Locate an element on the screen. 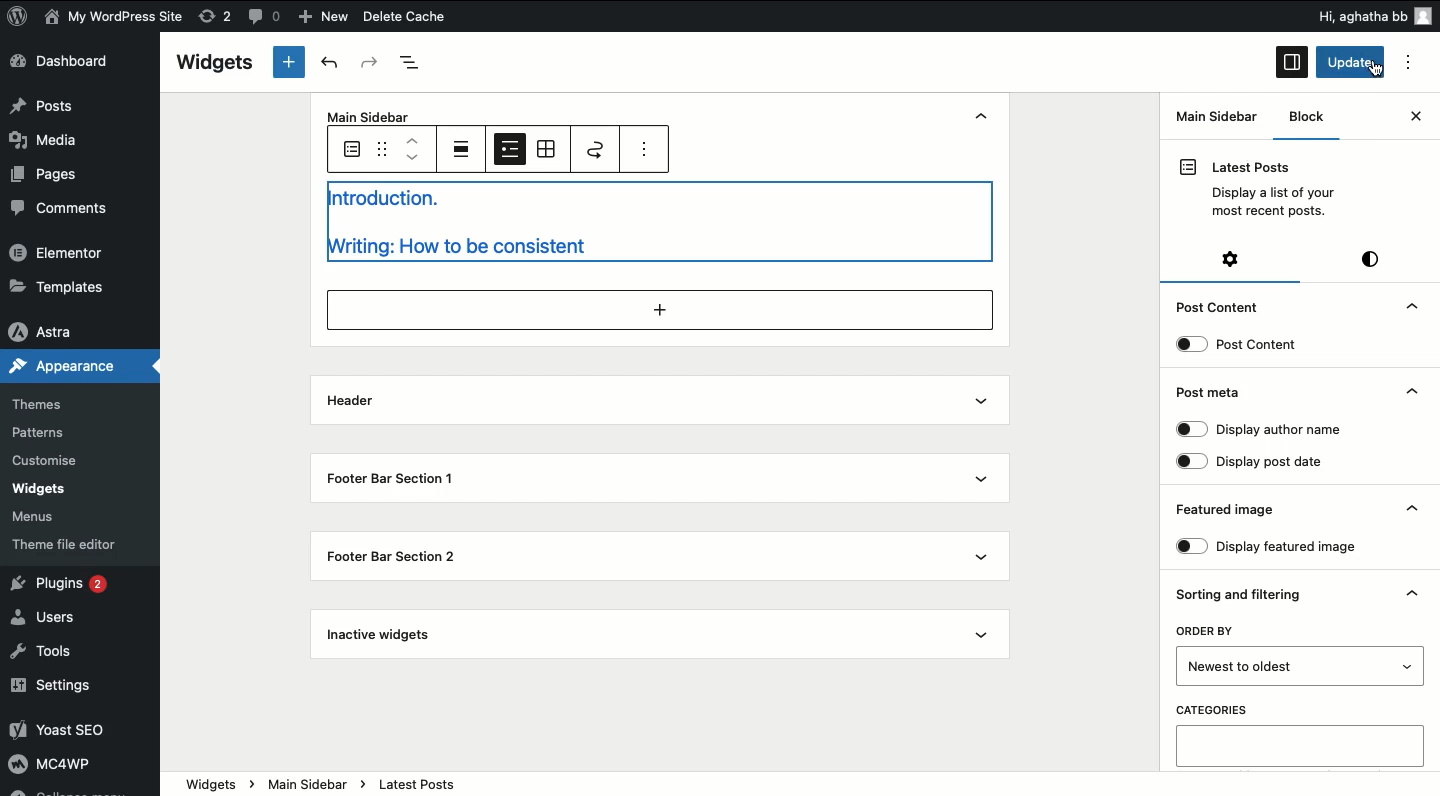 This screenshot has height=796, width=1440.  Media is located at coordinates (55, 139).